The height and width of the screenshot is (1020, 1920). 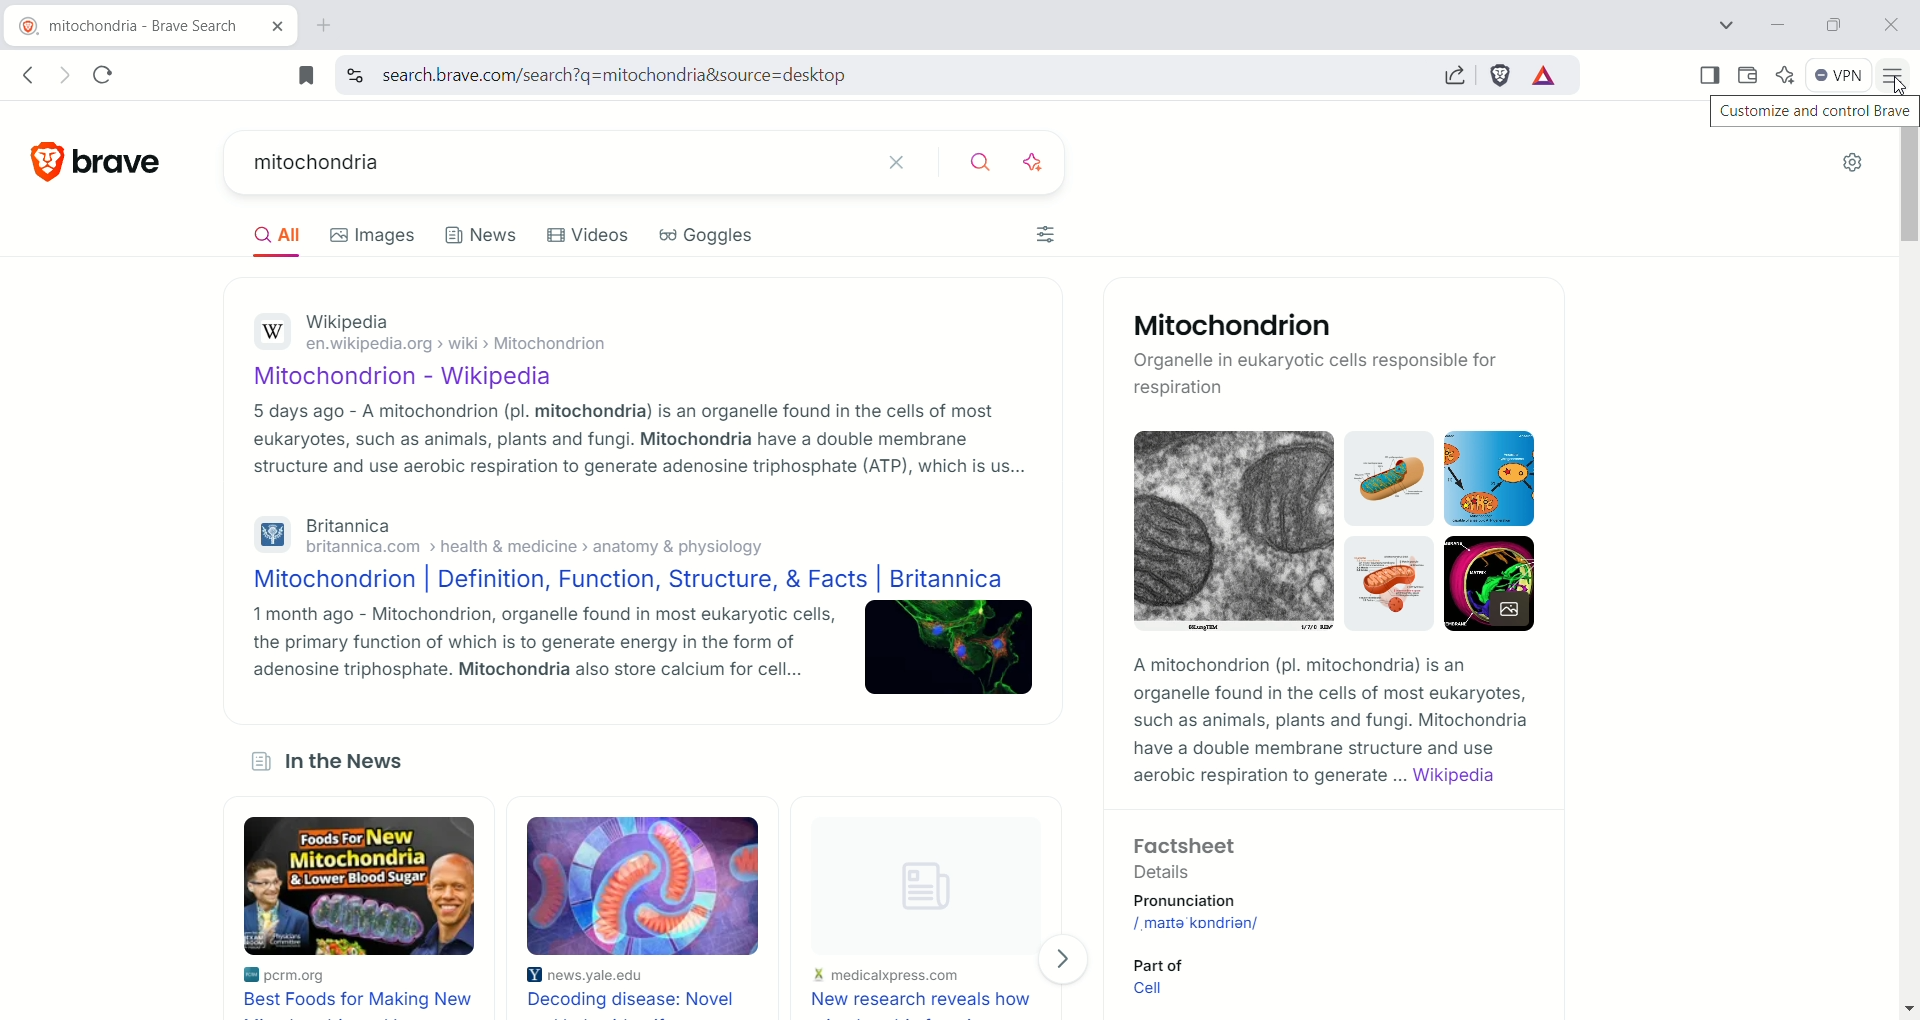 What do you see at coordinates (65, 74) in the screenshot?
I see `go forward` at bounding box center [65, 74].